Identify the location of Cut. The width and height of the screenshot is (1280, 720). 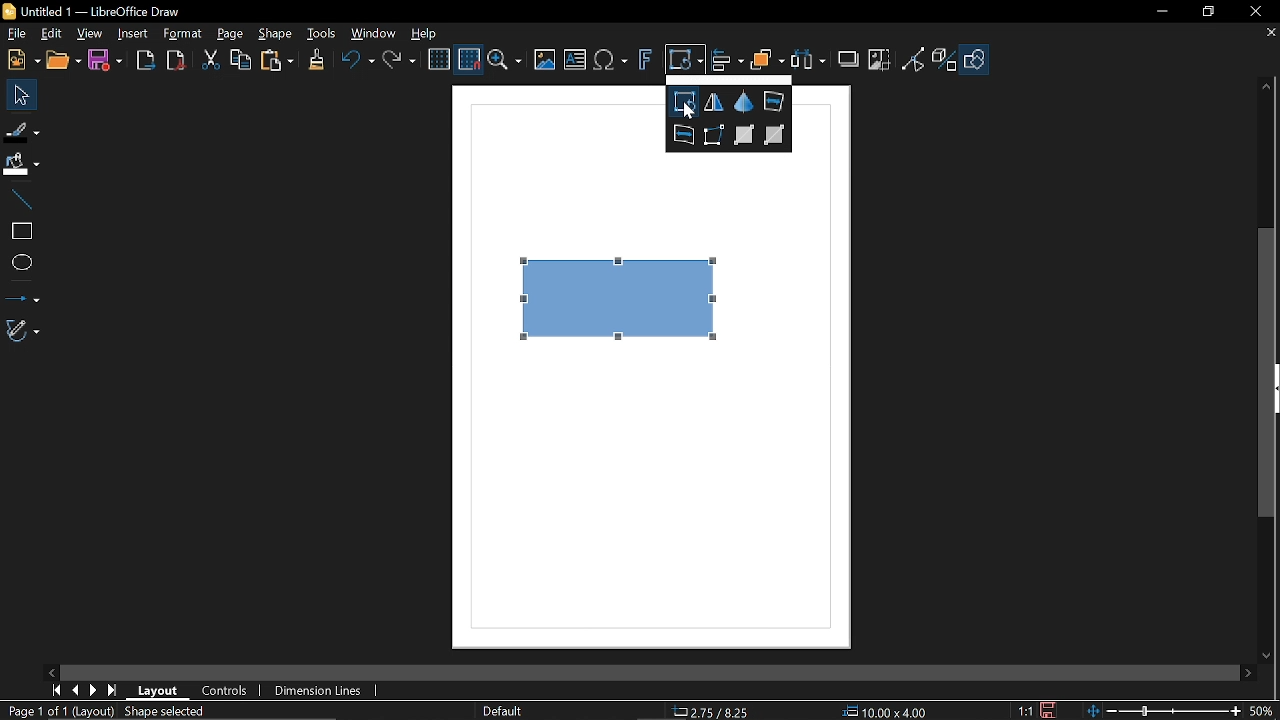
(209, 63).